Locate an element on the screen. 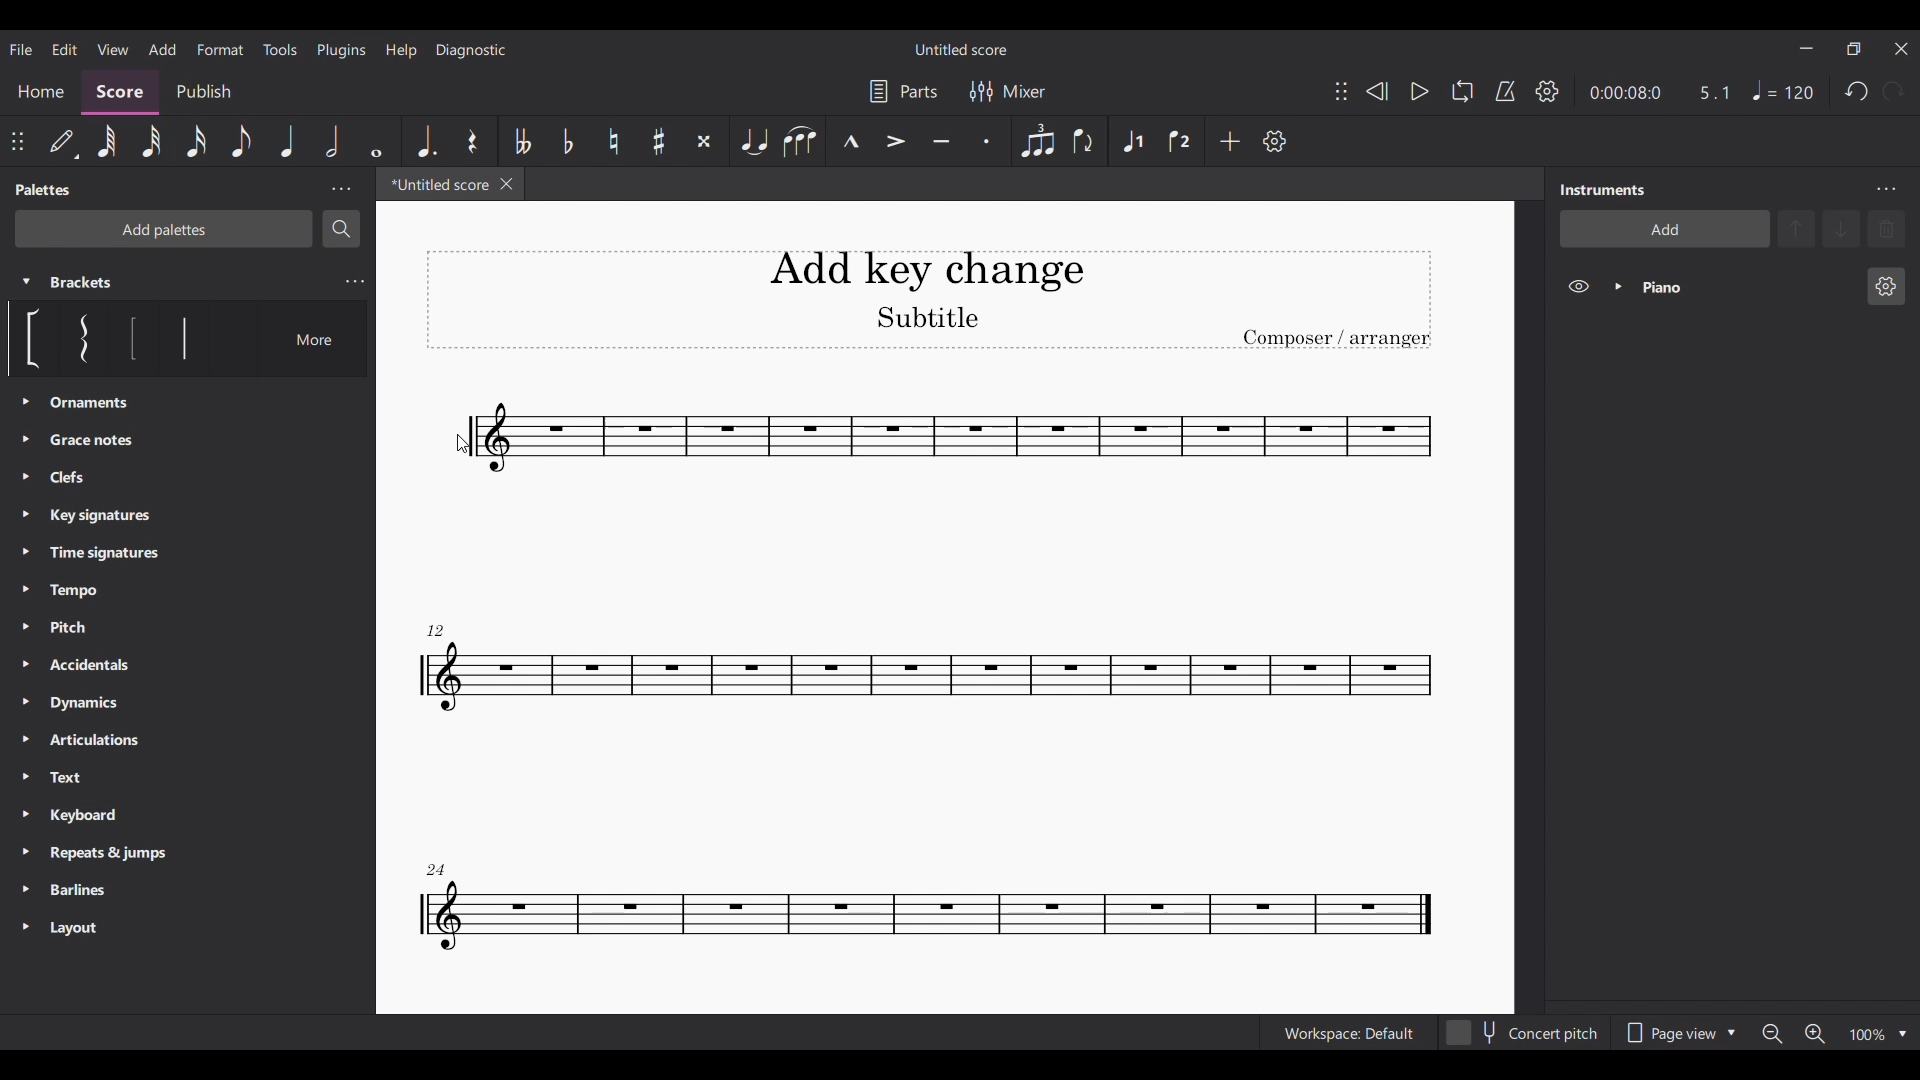 This screenshot has width=1920, height=1080. Augmentation dot is located at coordinates (424, 141).